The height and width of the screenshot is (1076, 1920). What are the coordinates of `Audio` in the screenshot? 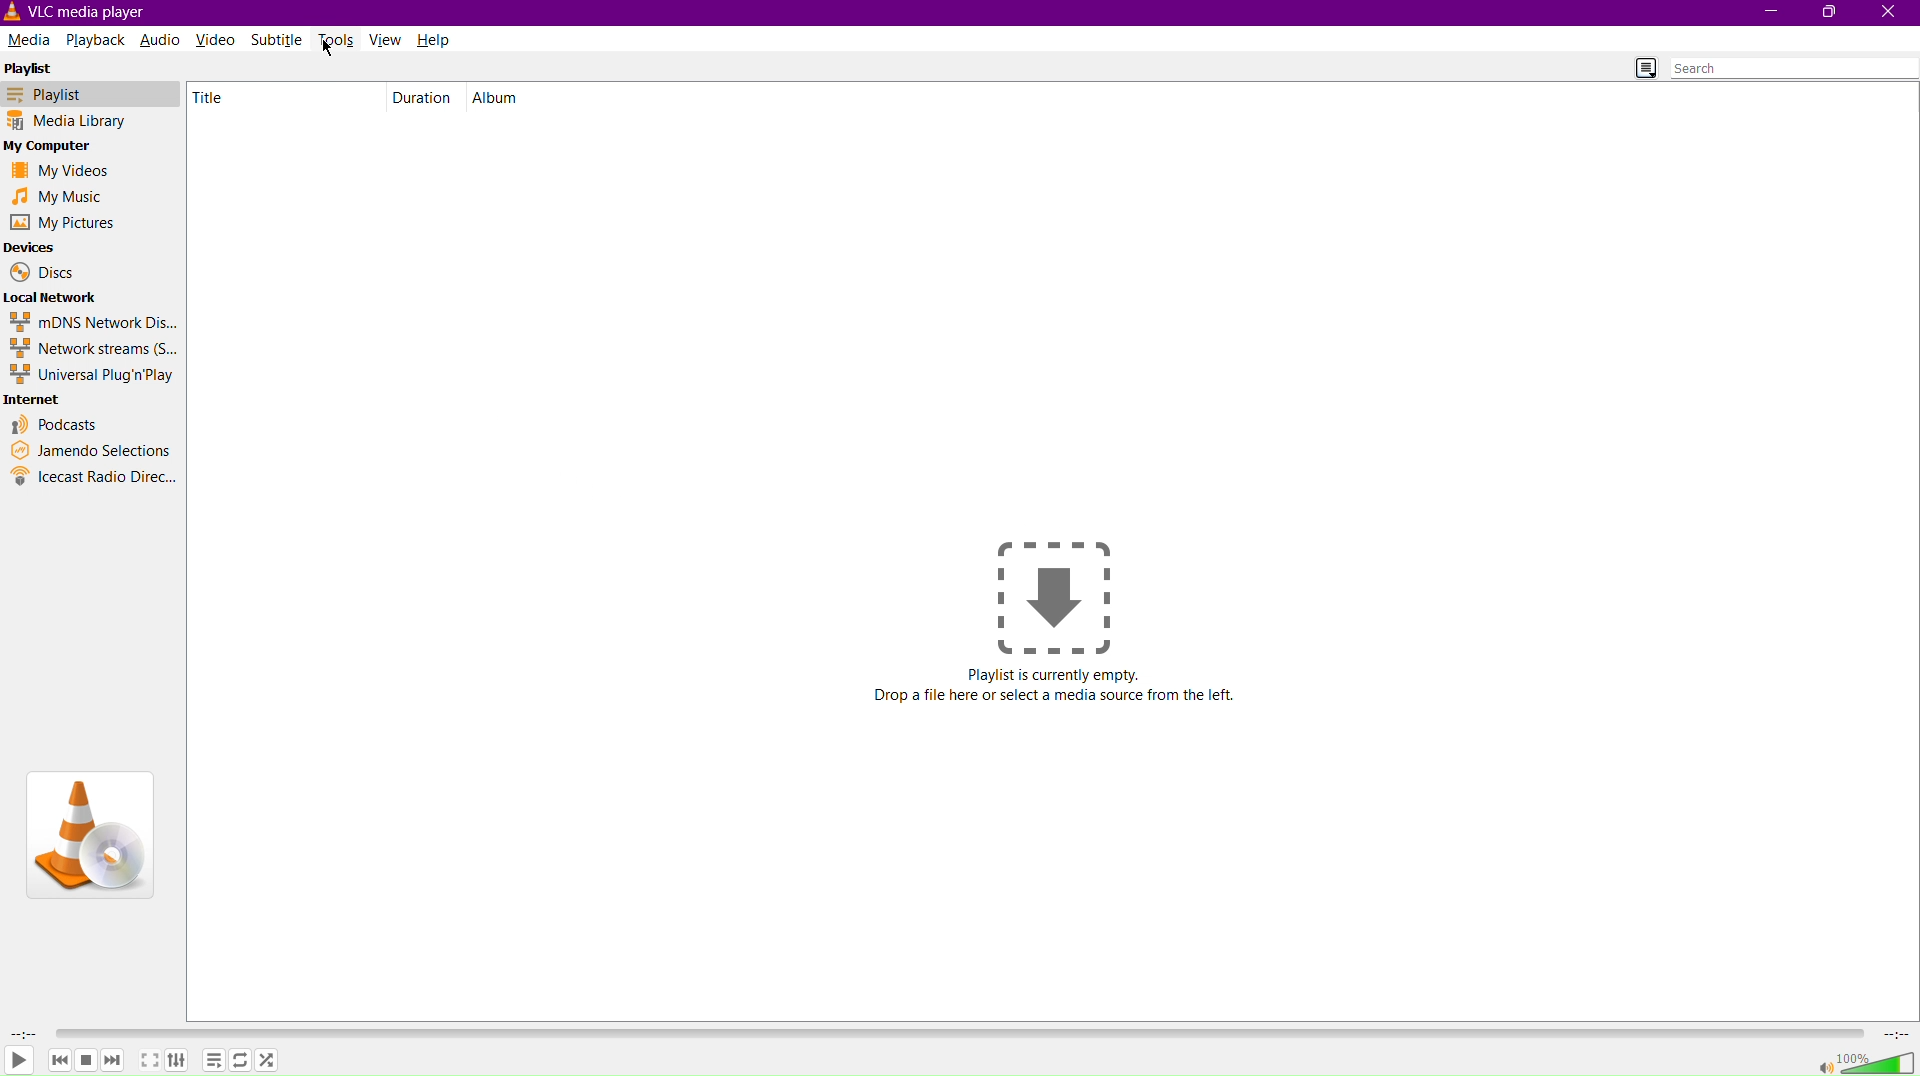 It's located at (159, 40).